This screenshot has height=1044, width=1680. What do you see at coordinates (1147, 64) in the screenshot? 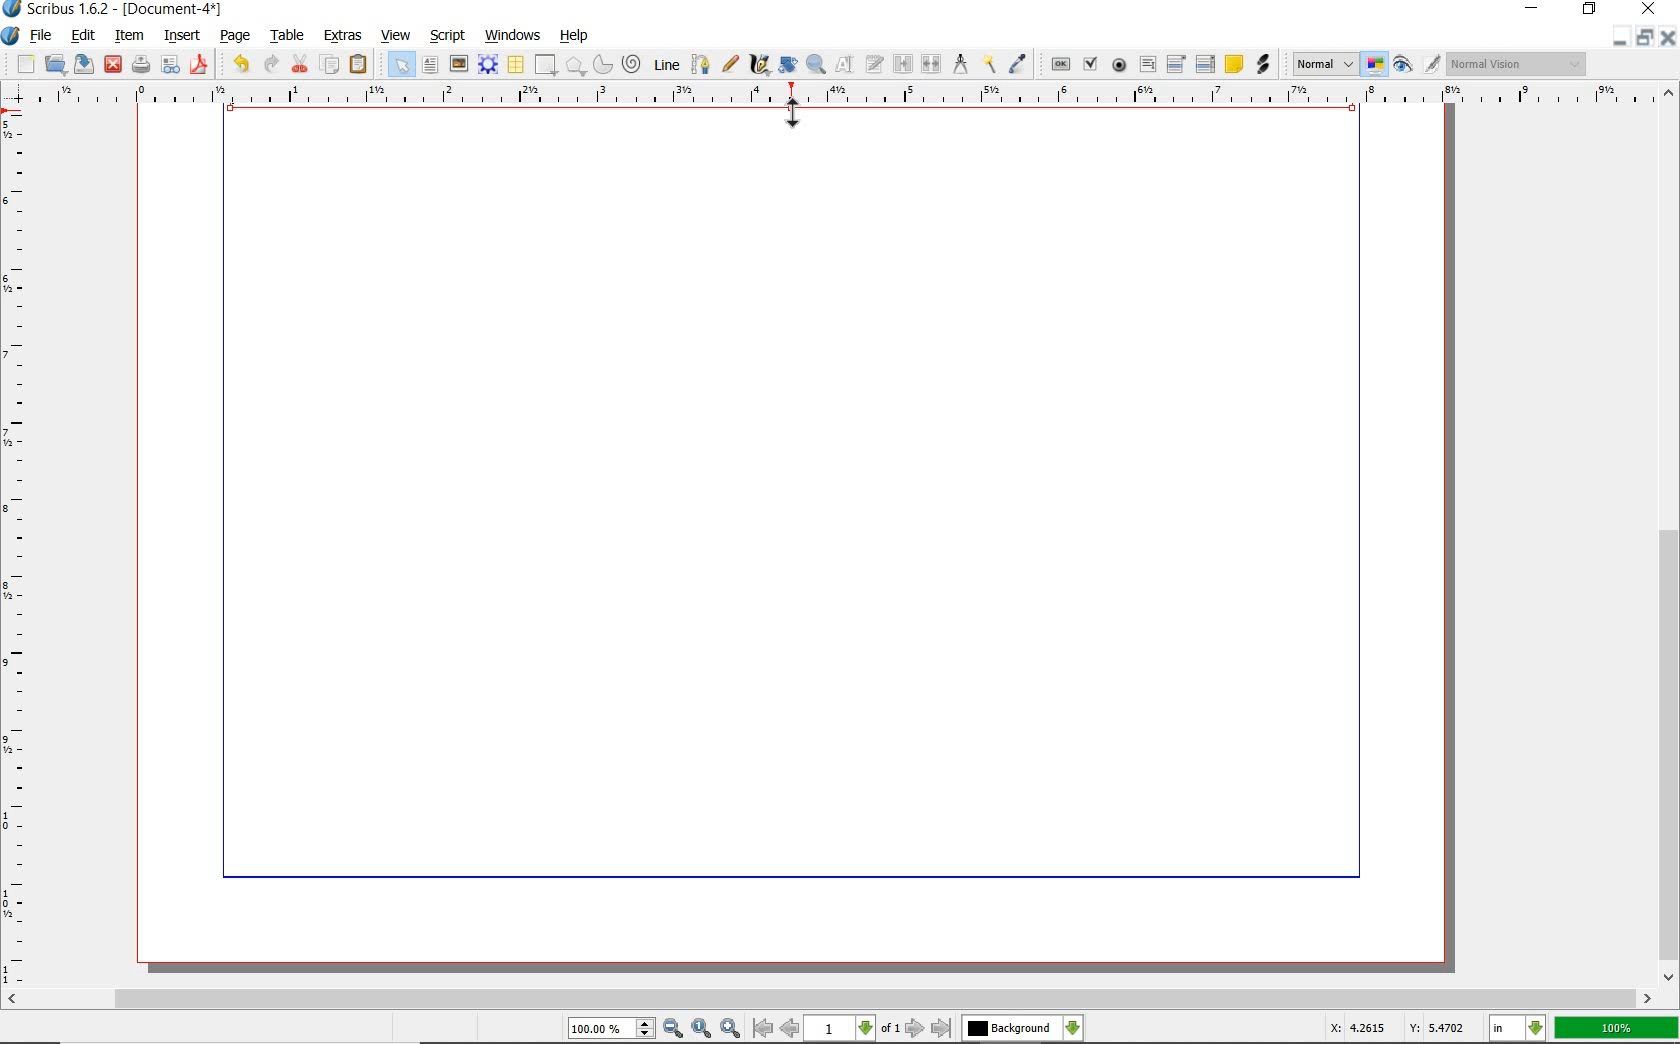
I see `pdf text field` at bounding box center [1147, 64].